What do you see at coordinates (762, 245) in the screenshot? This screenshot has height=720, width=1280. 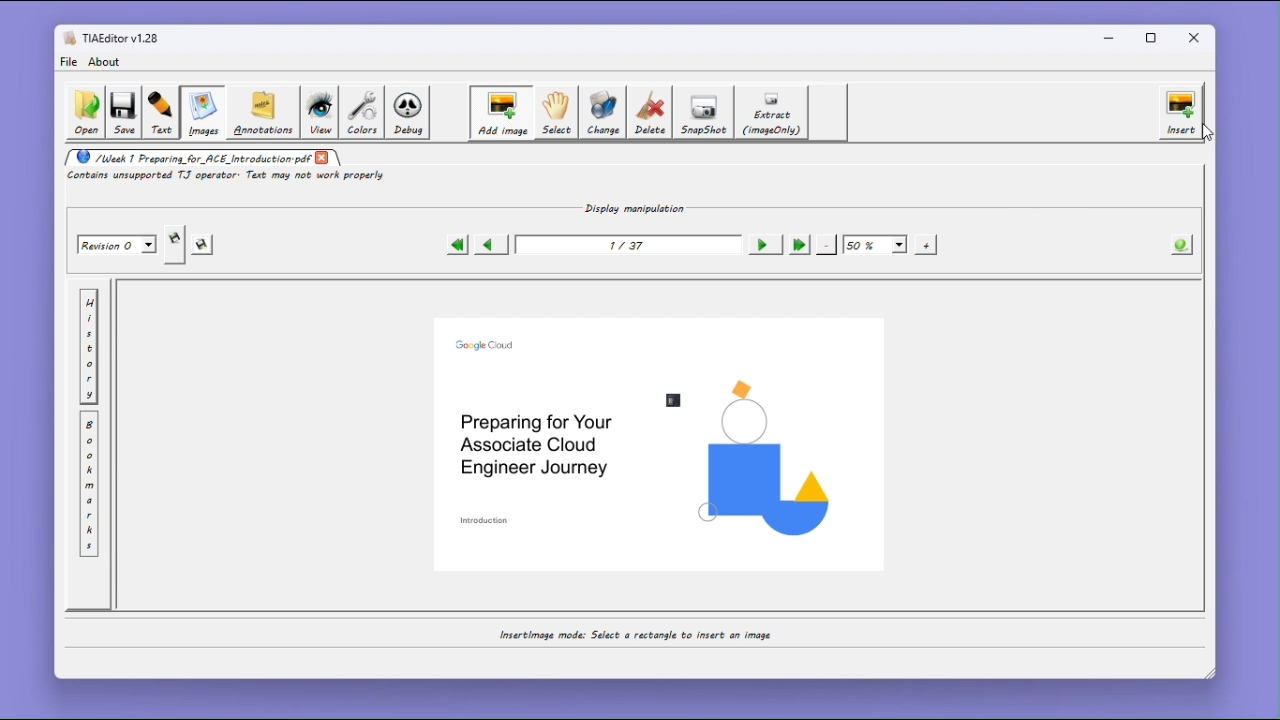 I see `Next page` at bounding box center [762, 245].